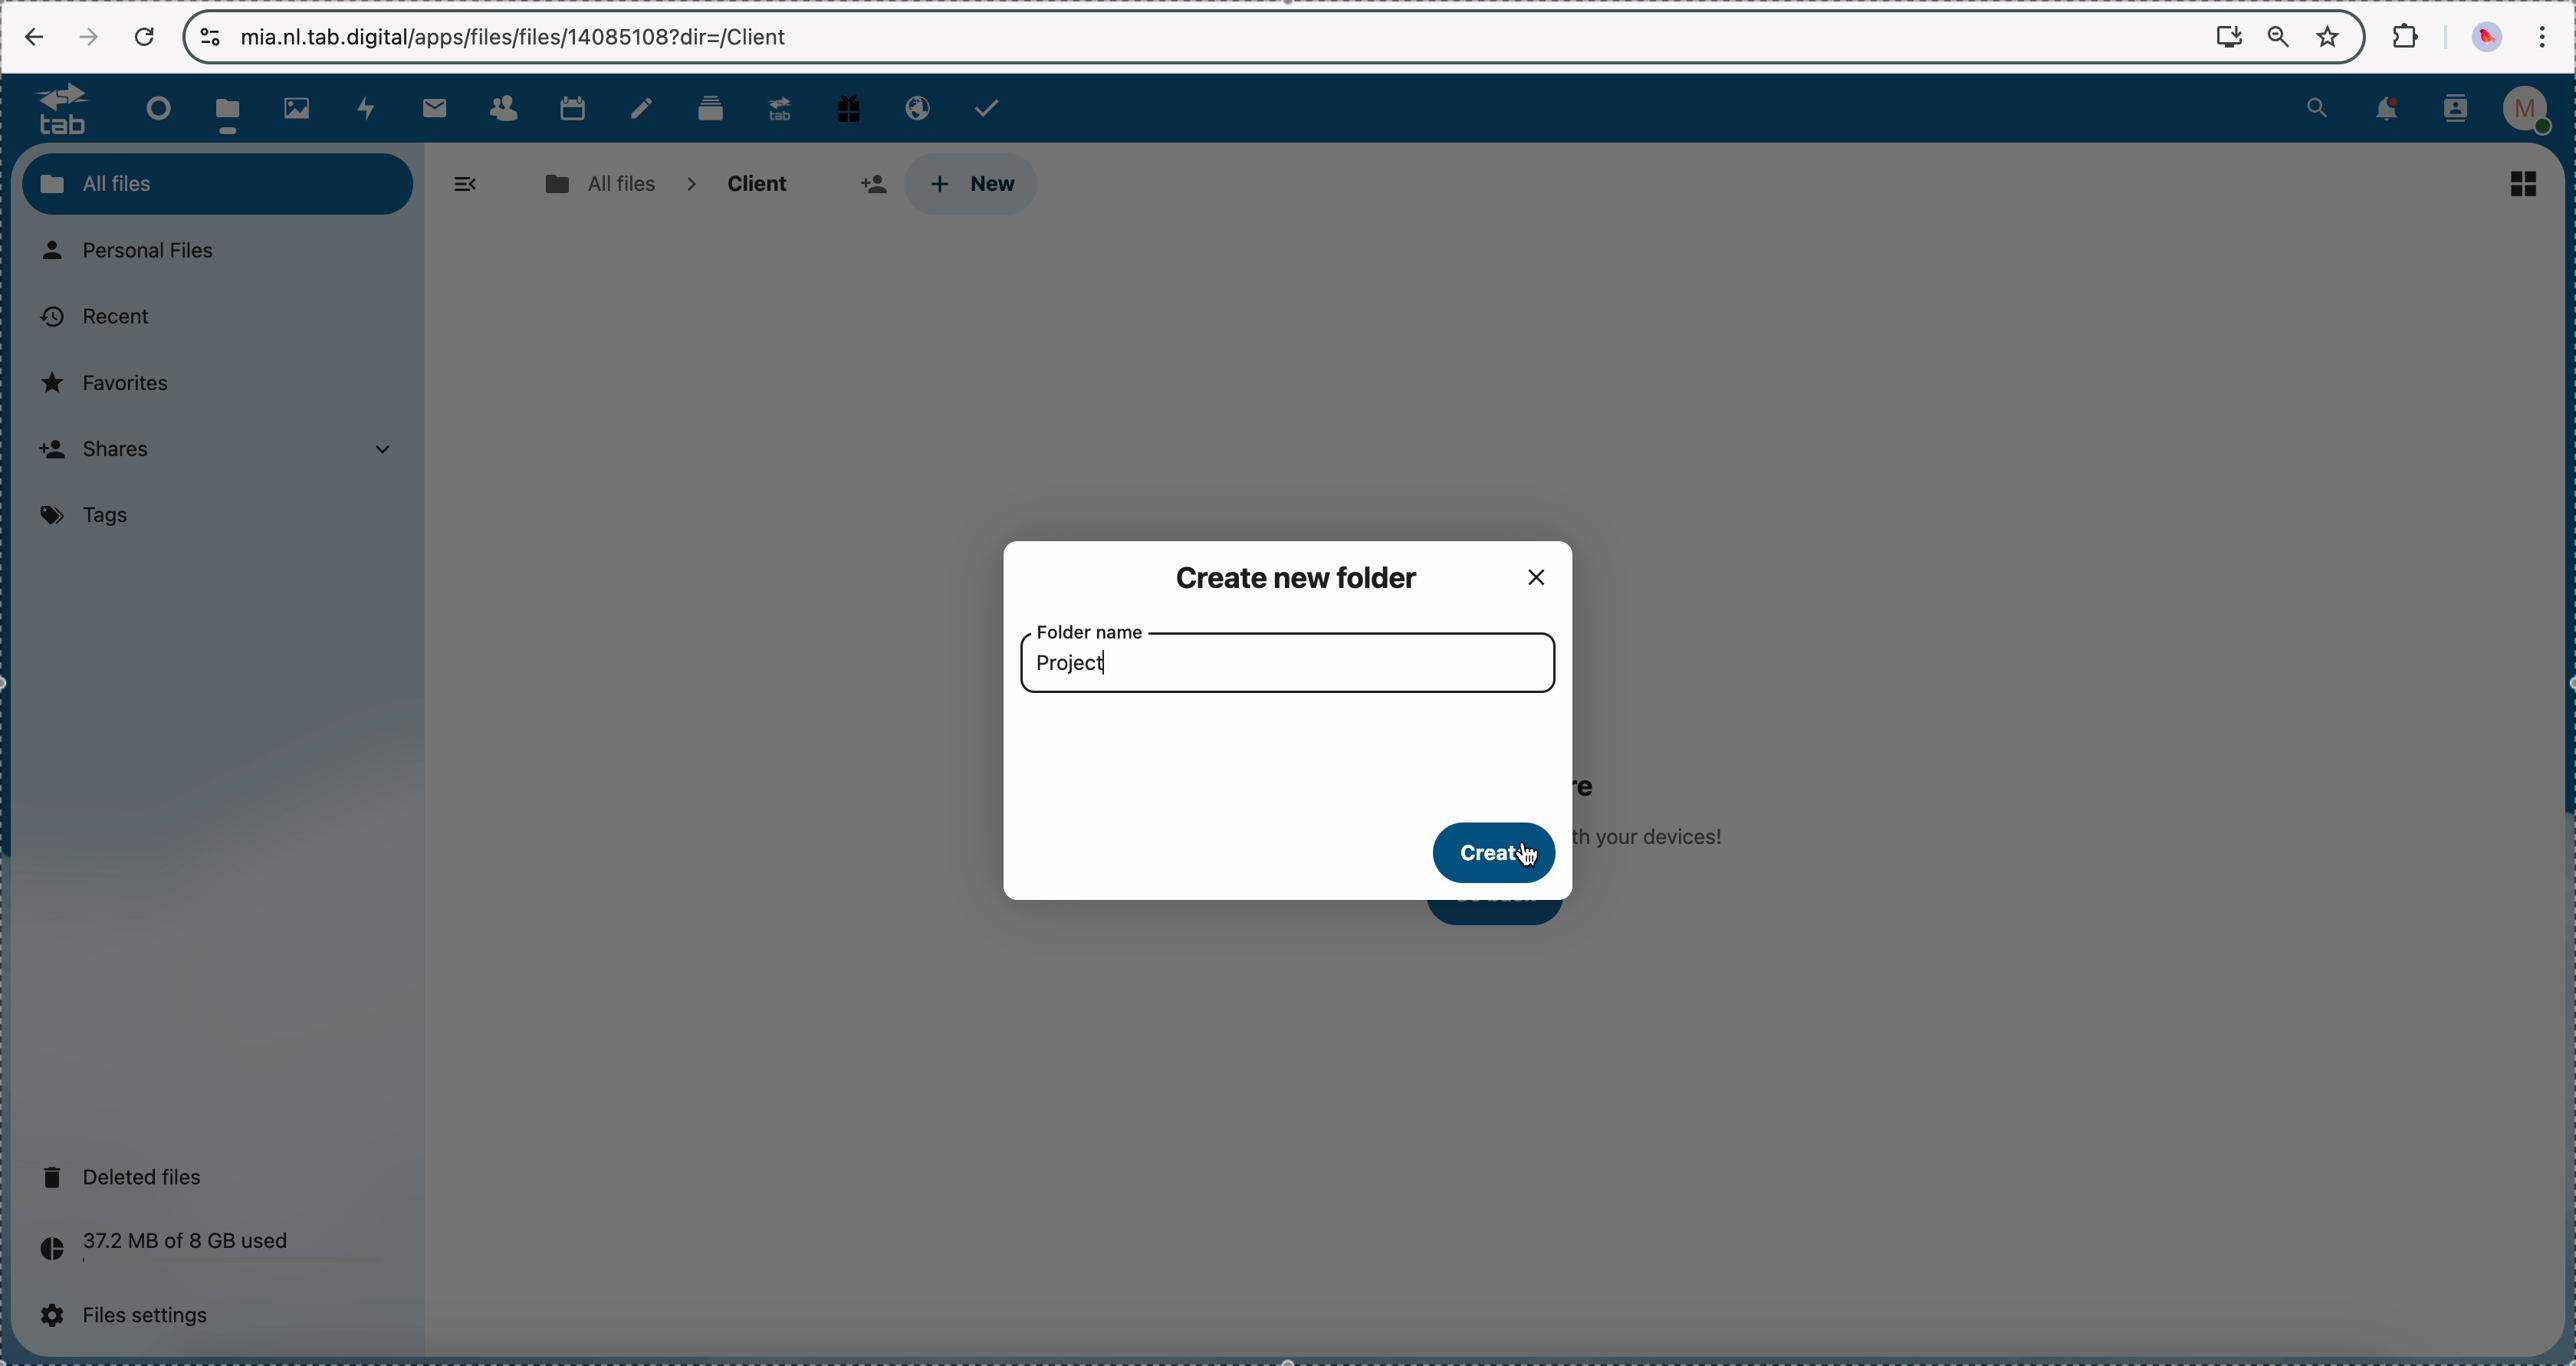 This screenshot has height=1366, width=2576. I want to click on url, so click(524, 37).